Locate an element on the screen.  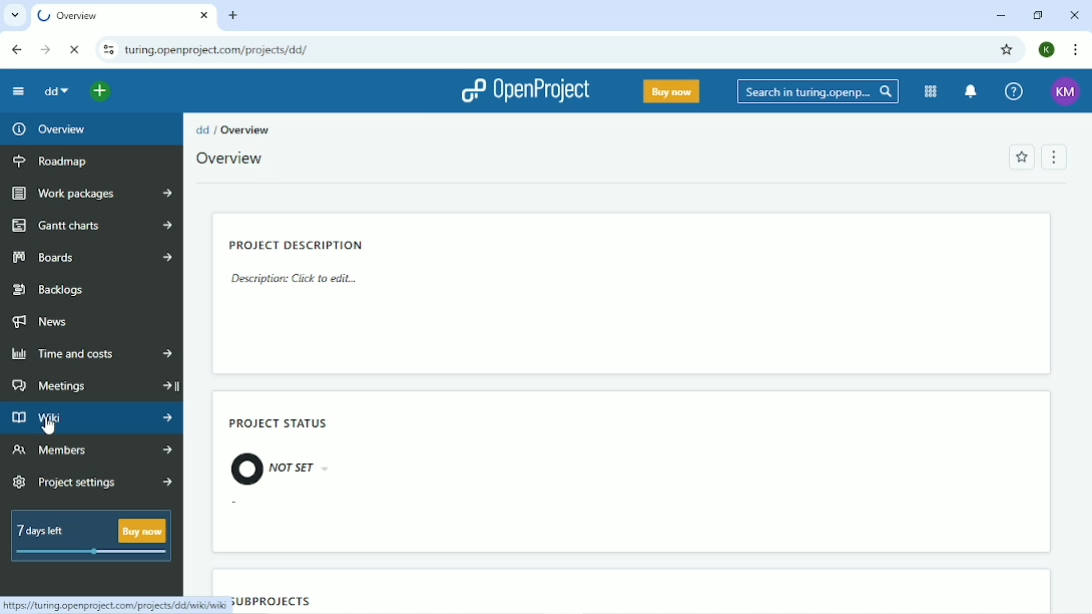
To notification center is located at coordinates (972, 91).